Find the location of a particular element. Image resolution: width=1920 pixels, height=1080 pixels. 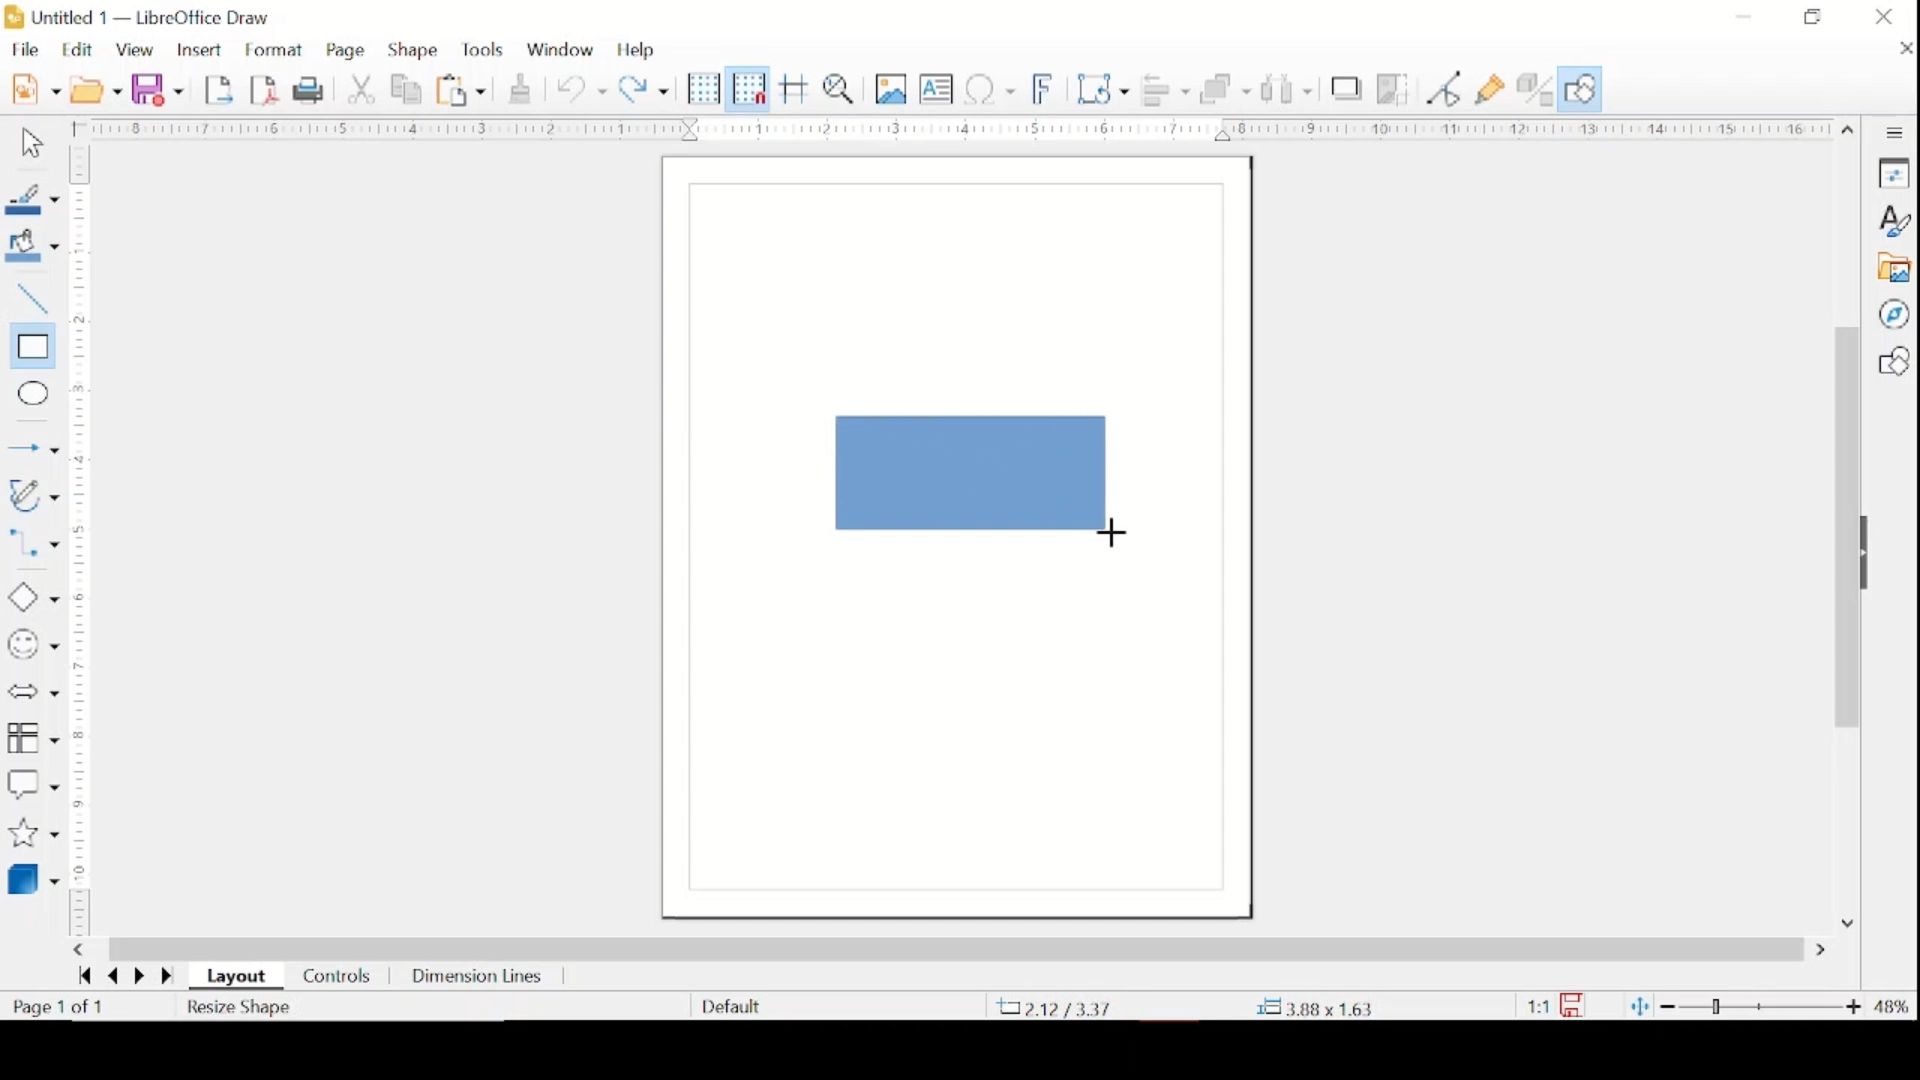

insert block arrow is located at coordinates (32, 693).